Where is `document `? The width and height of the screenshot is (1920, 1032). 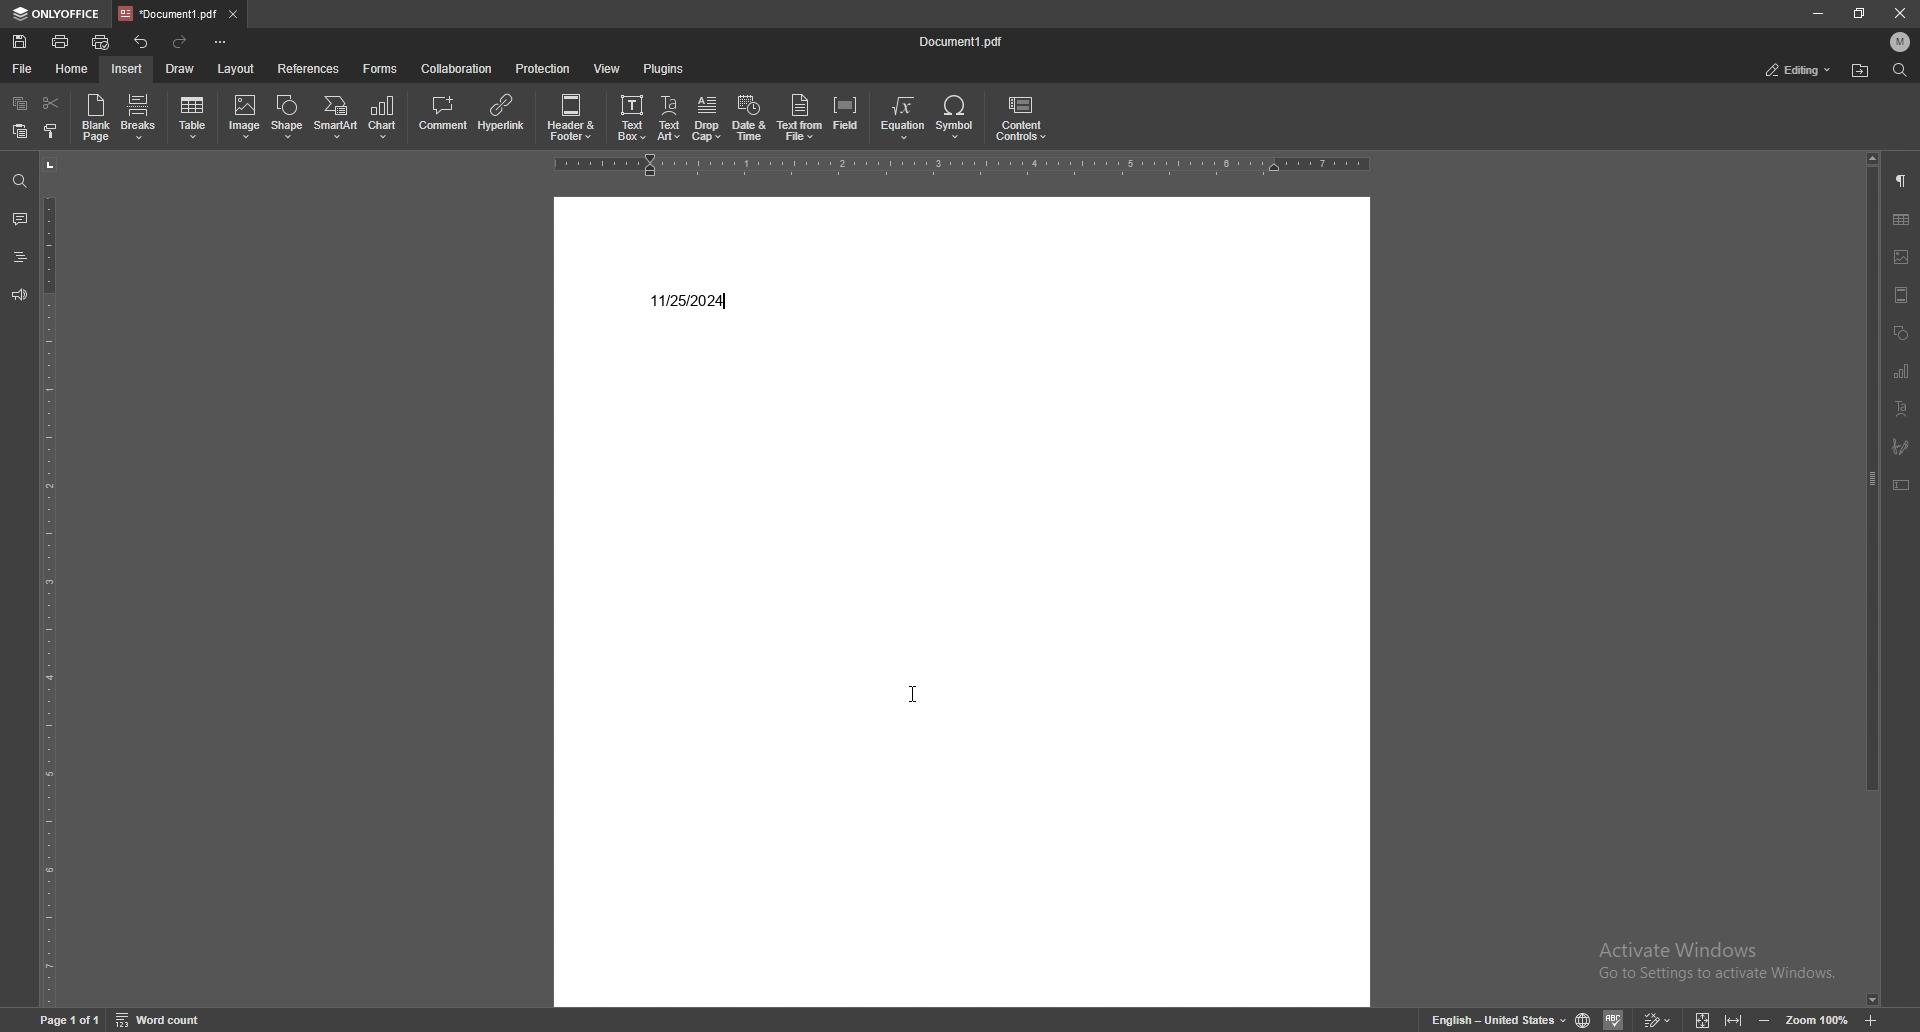
document  is located at coordinates (966, 683).